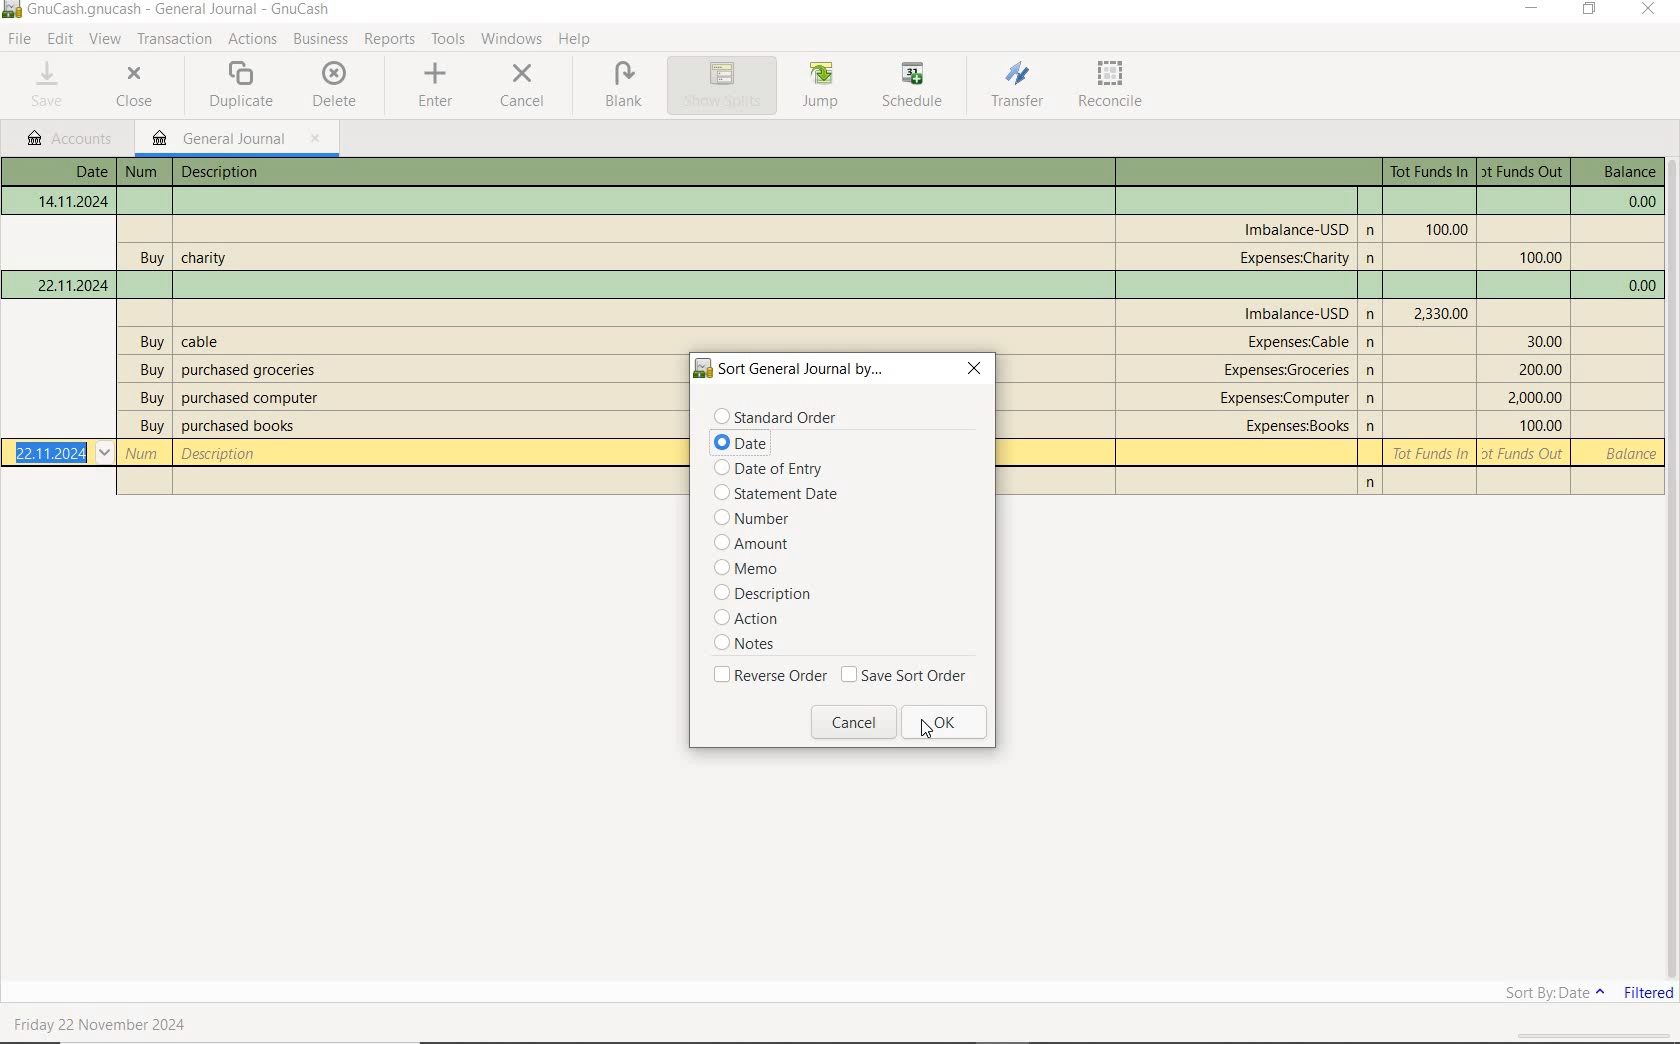 The width and height of the screenshot is (1680, 1044). I want to click on account, so click(1299, 342).